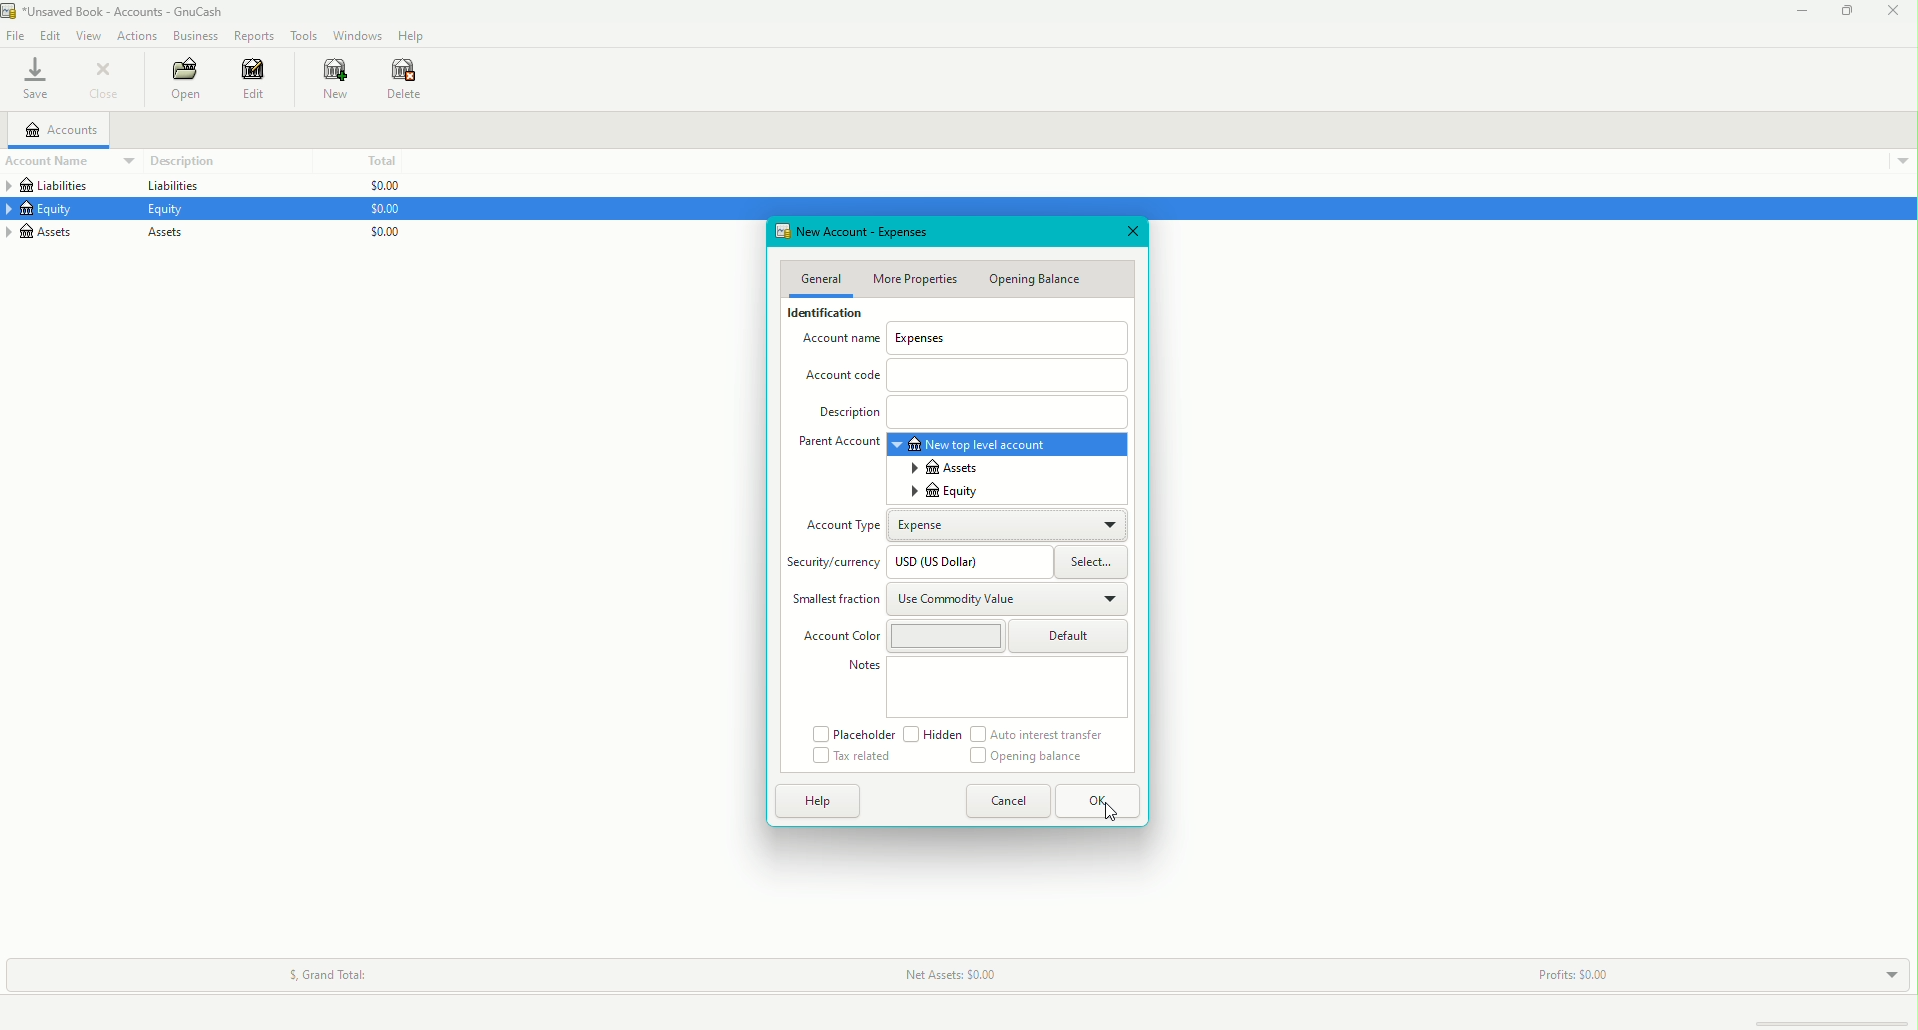 This screenshot has width=1918, height=1030. Describe the element at coordinates (1097, 562) in the screenshot. I see `` at that location.